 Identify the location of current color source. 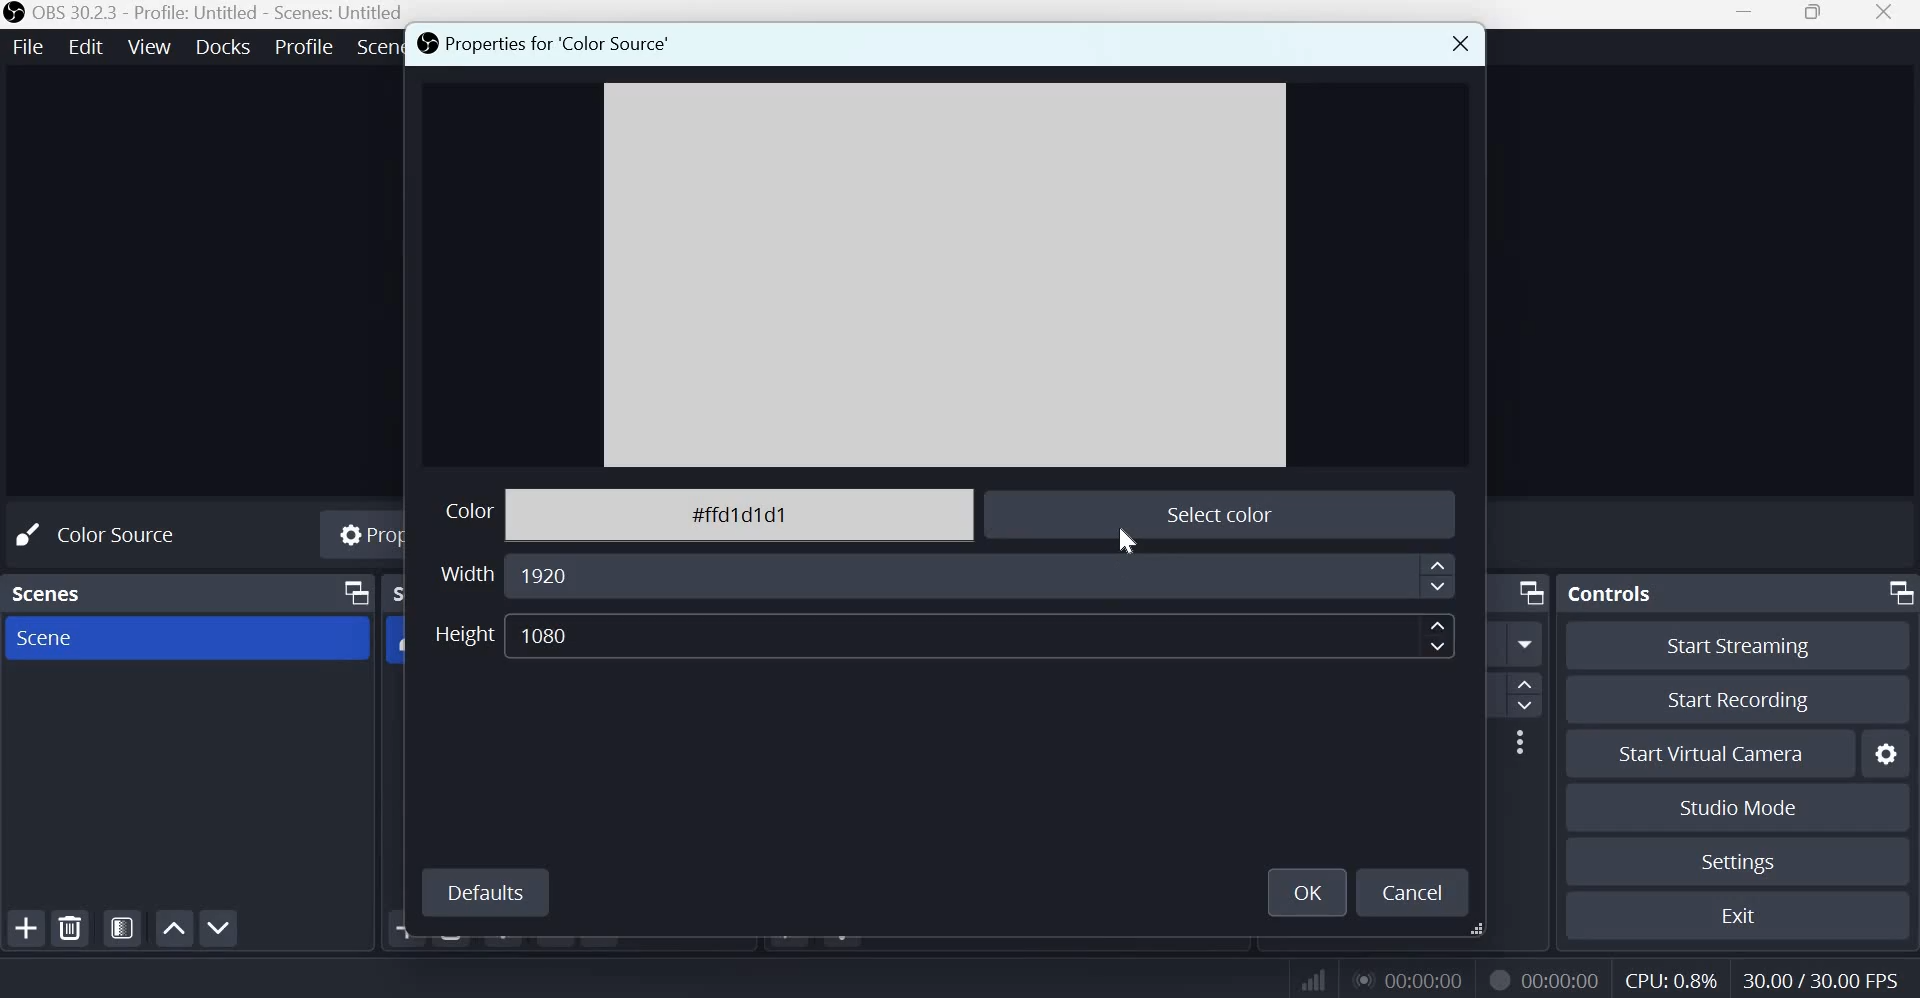
(946, 275).